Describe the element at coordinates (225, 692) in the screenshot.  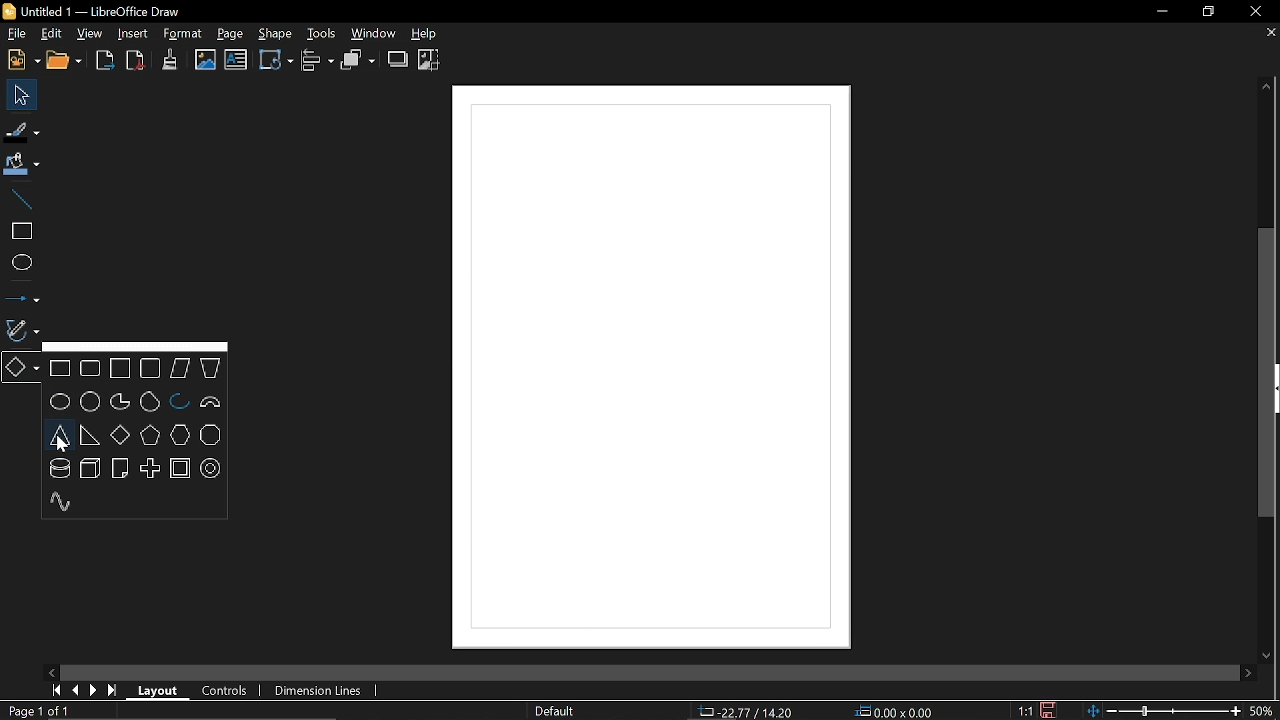
I see `Controls` at that location.